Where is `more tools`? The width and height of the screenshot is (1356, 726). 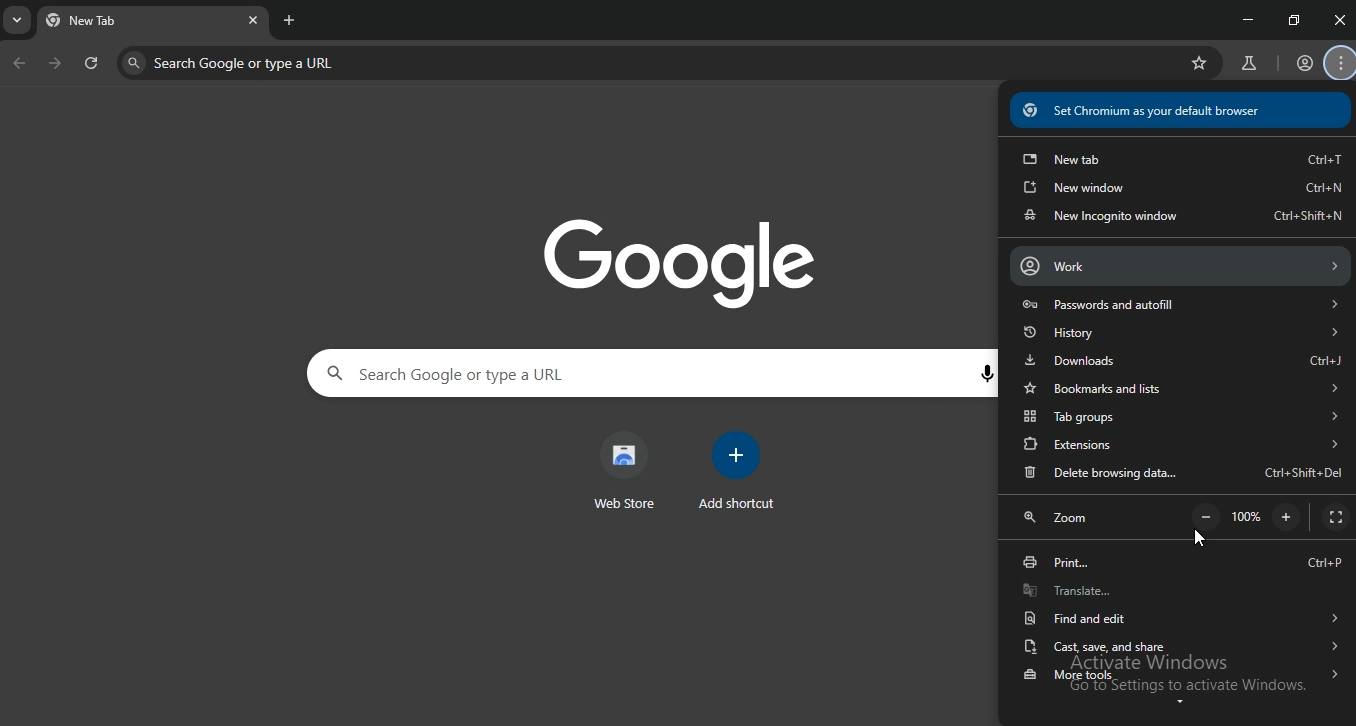
more tools is located at coordinates (1181, 676).